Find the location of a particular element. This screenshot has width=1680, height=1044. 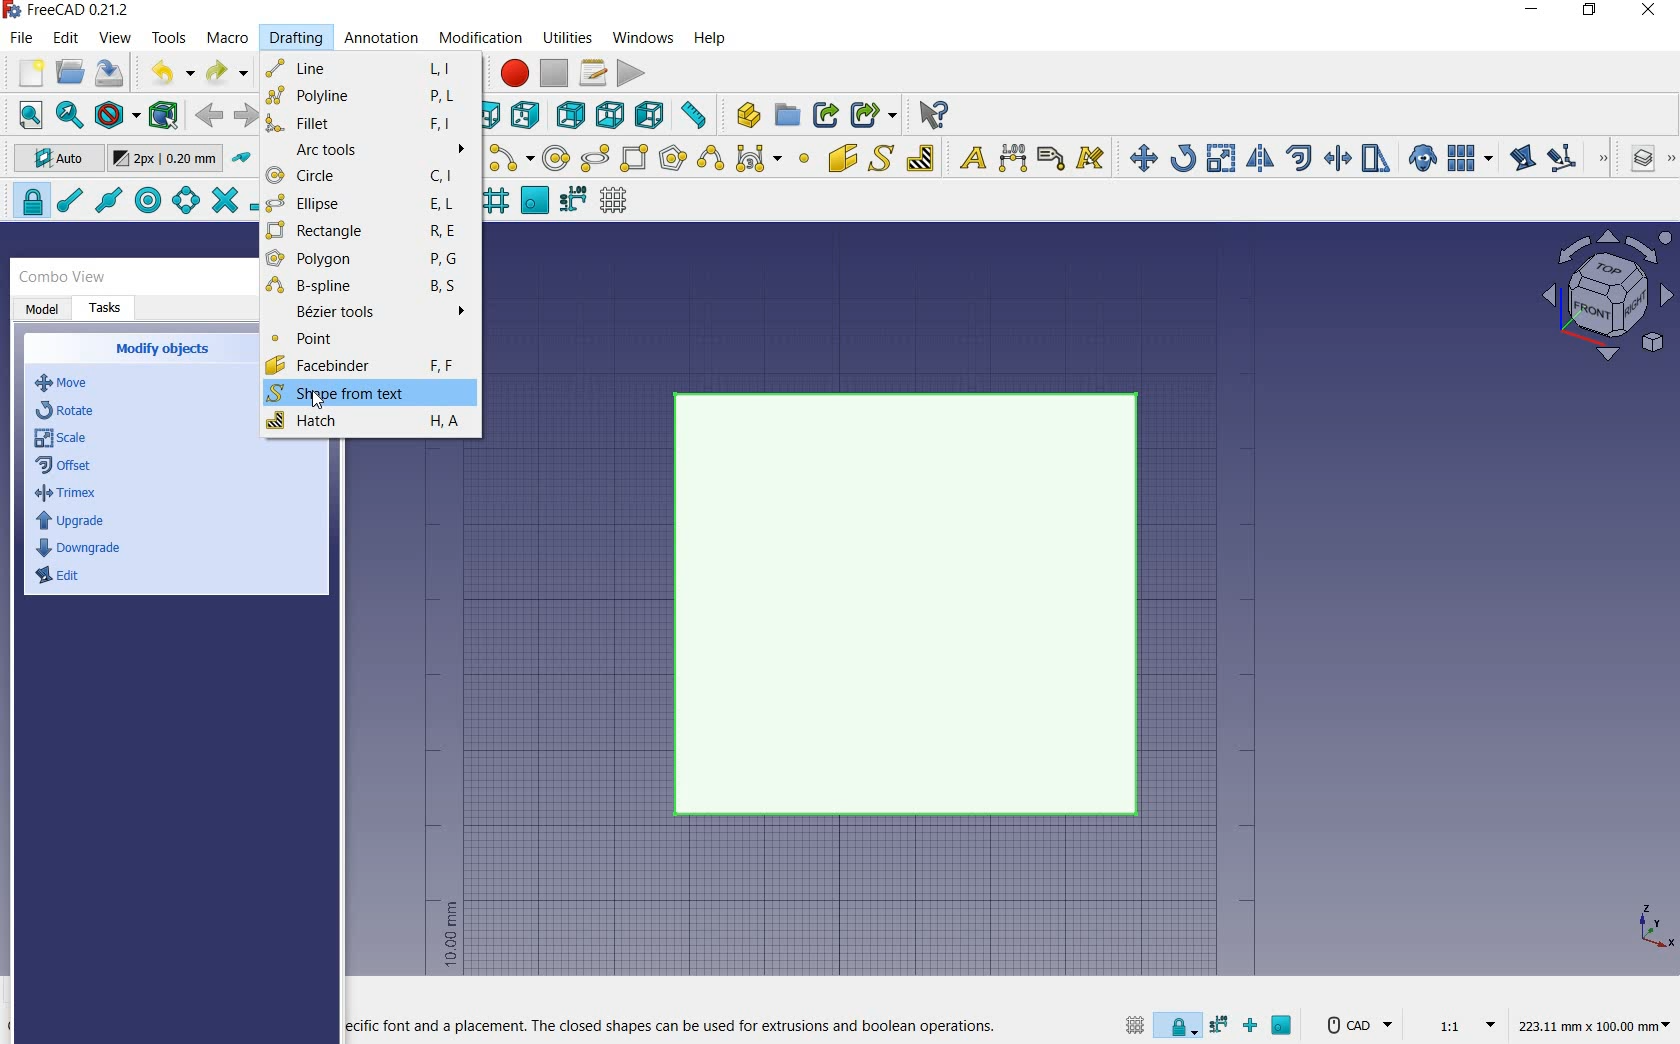

mirror is located at coordinates (1258, 160).